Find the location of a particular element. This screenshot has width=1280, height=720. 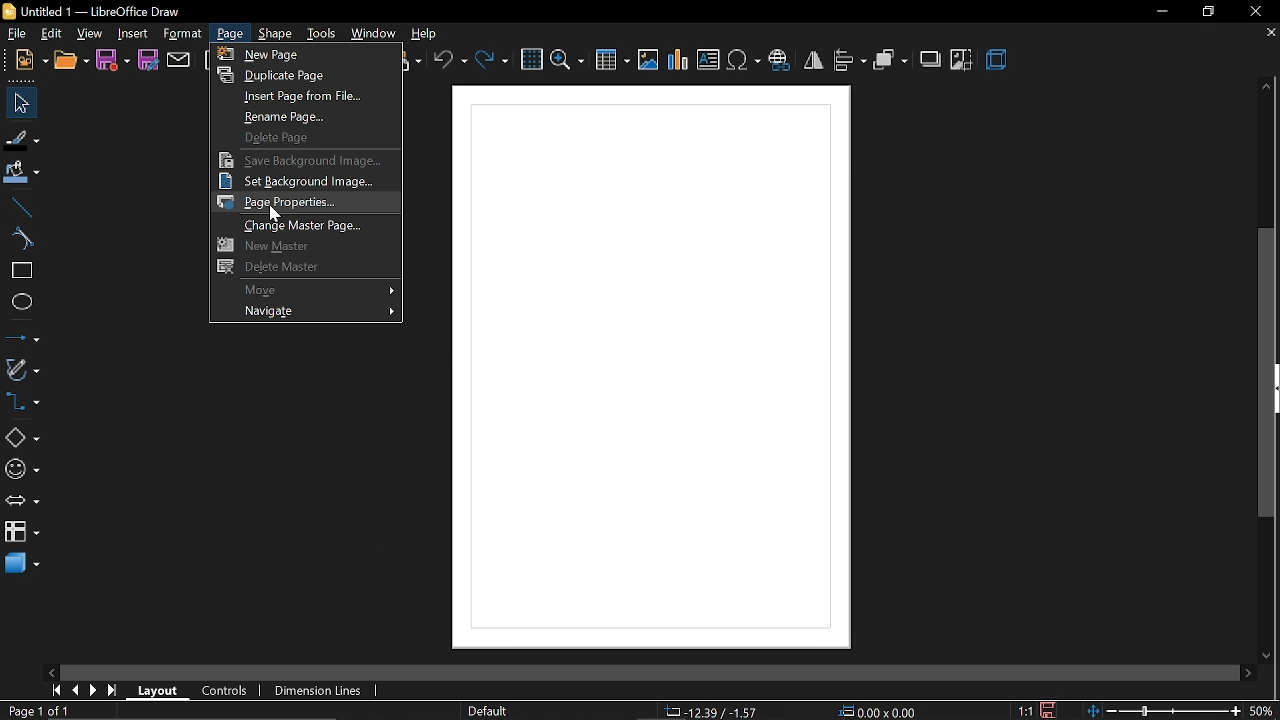

new page is located at coordinates (302, 54).